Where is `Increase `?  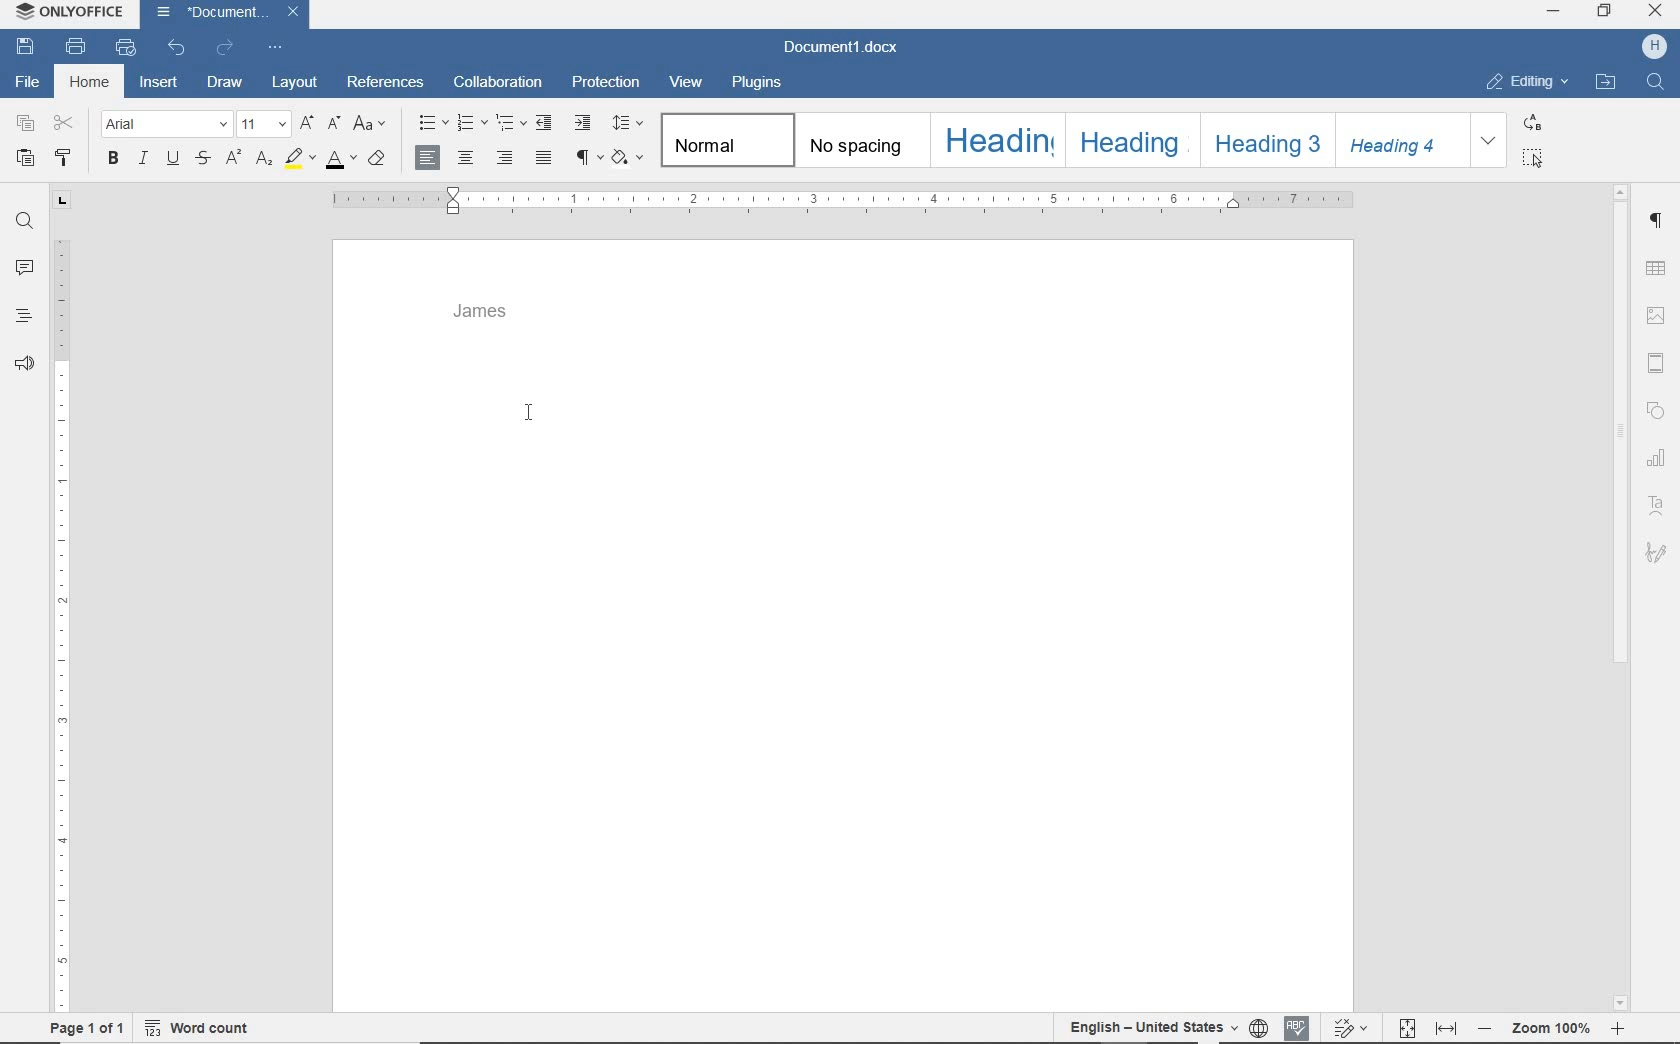
Increase  is located at coordinates (1618, 1028).